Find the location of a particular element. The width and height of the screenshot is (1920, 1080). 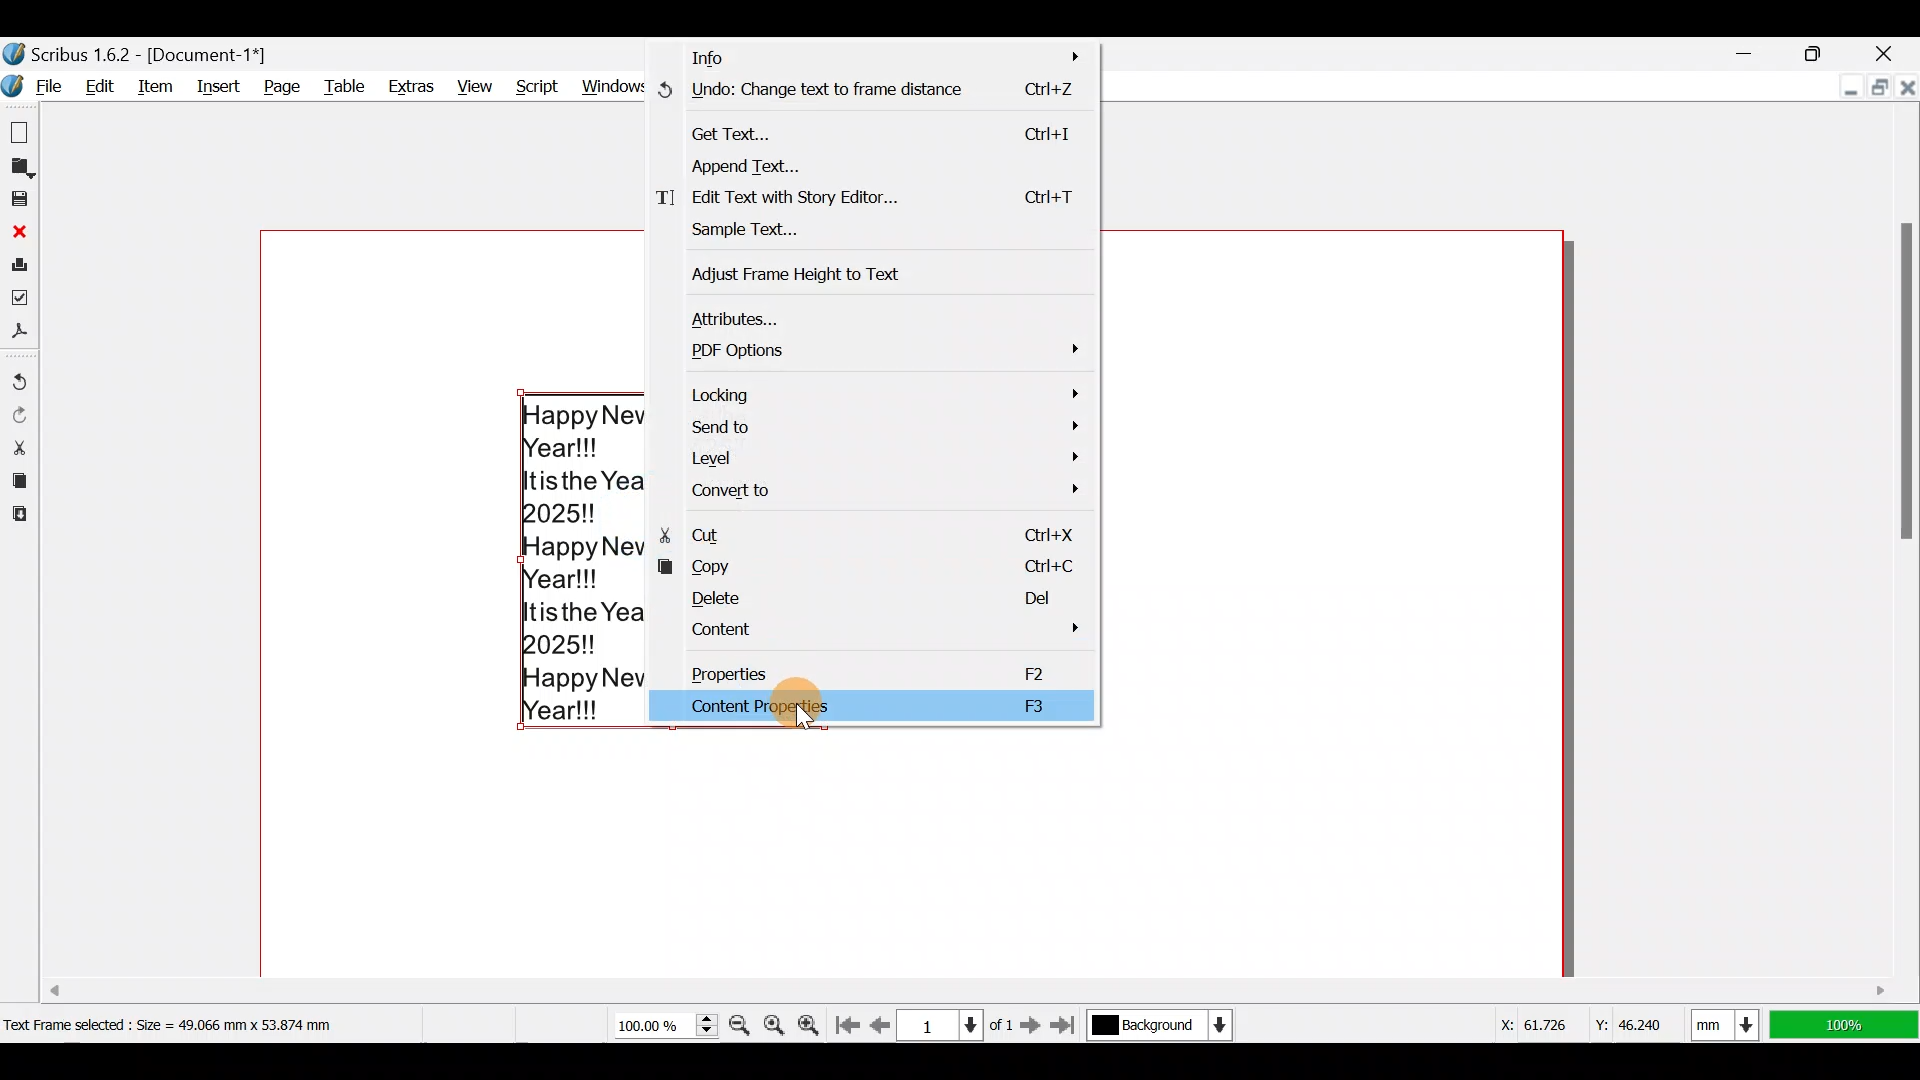

Append text is located at coordinates (872, 165).